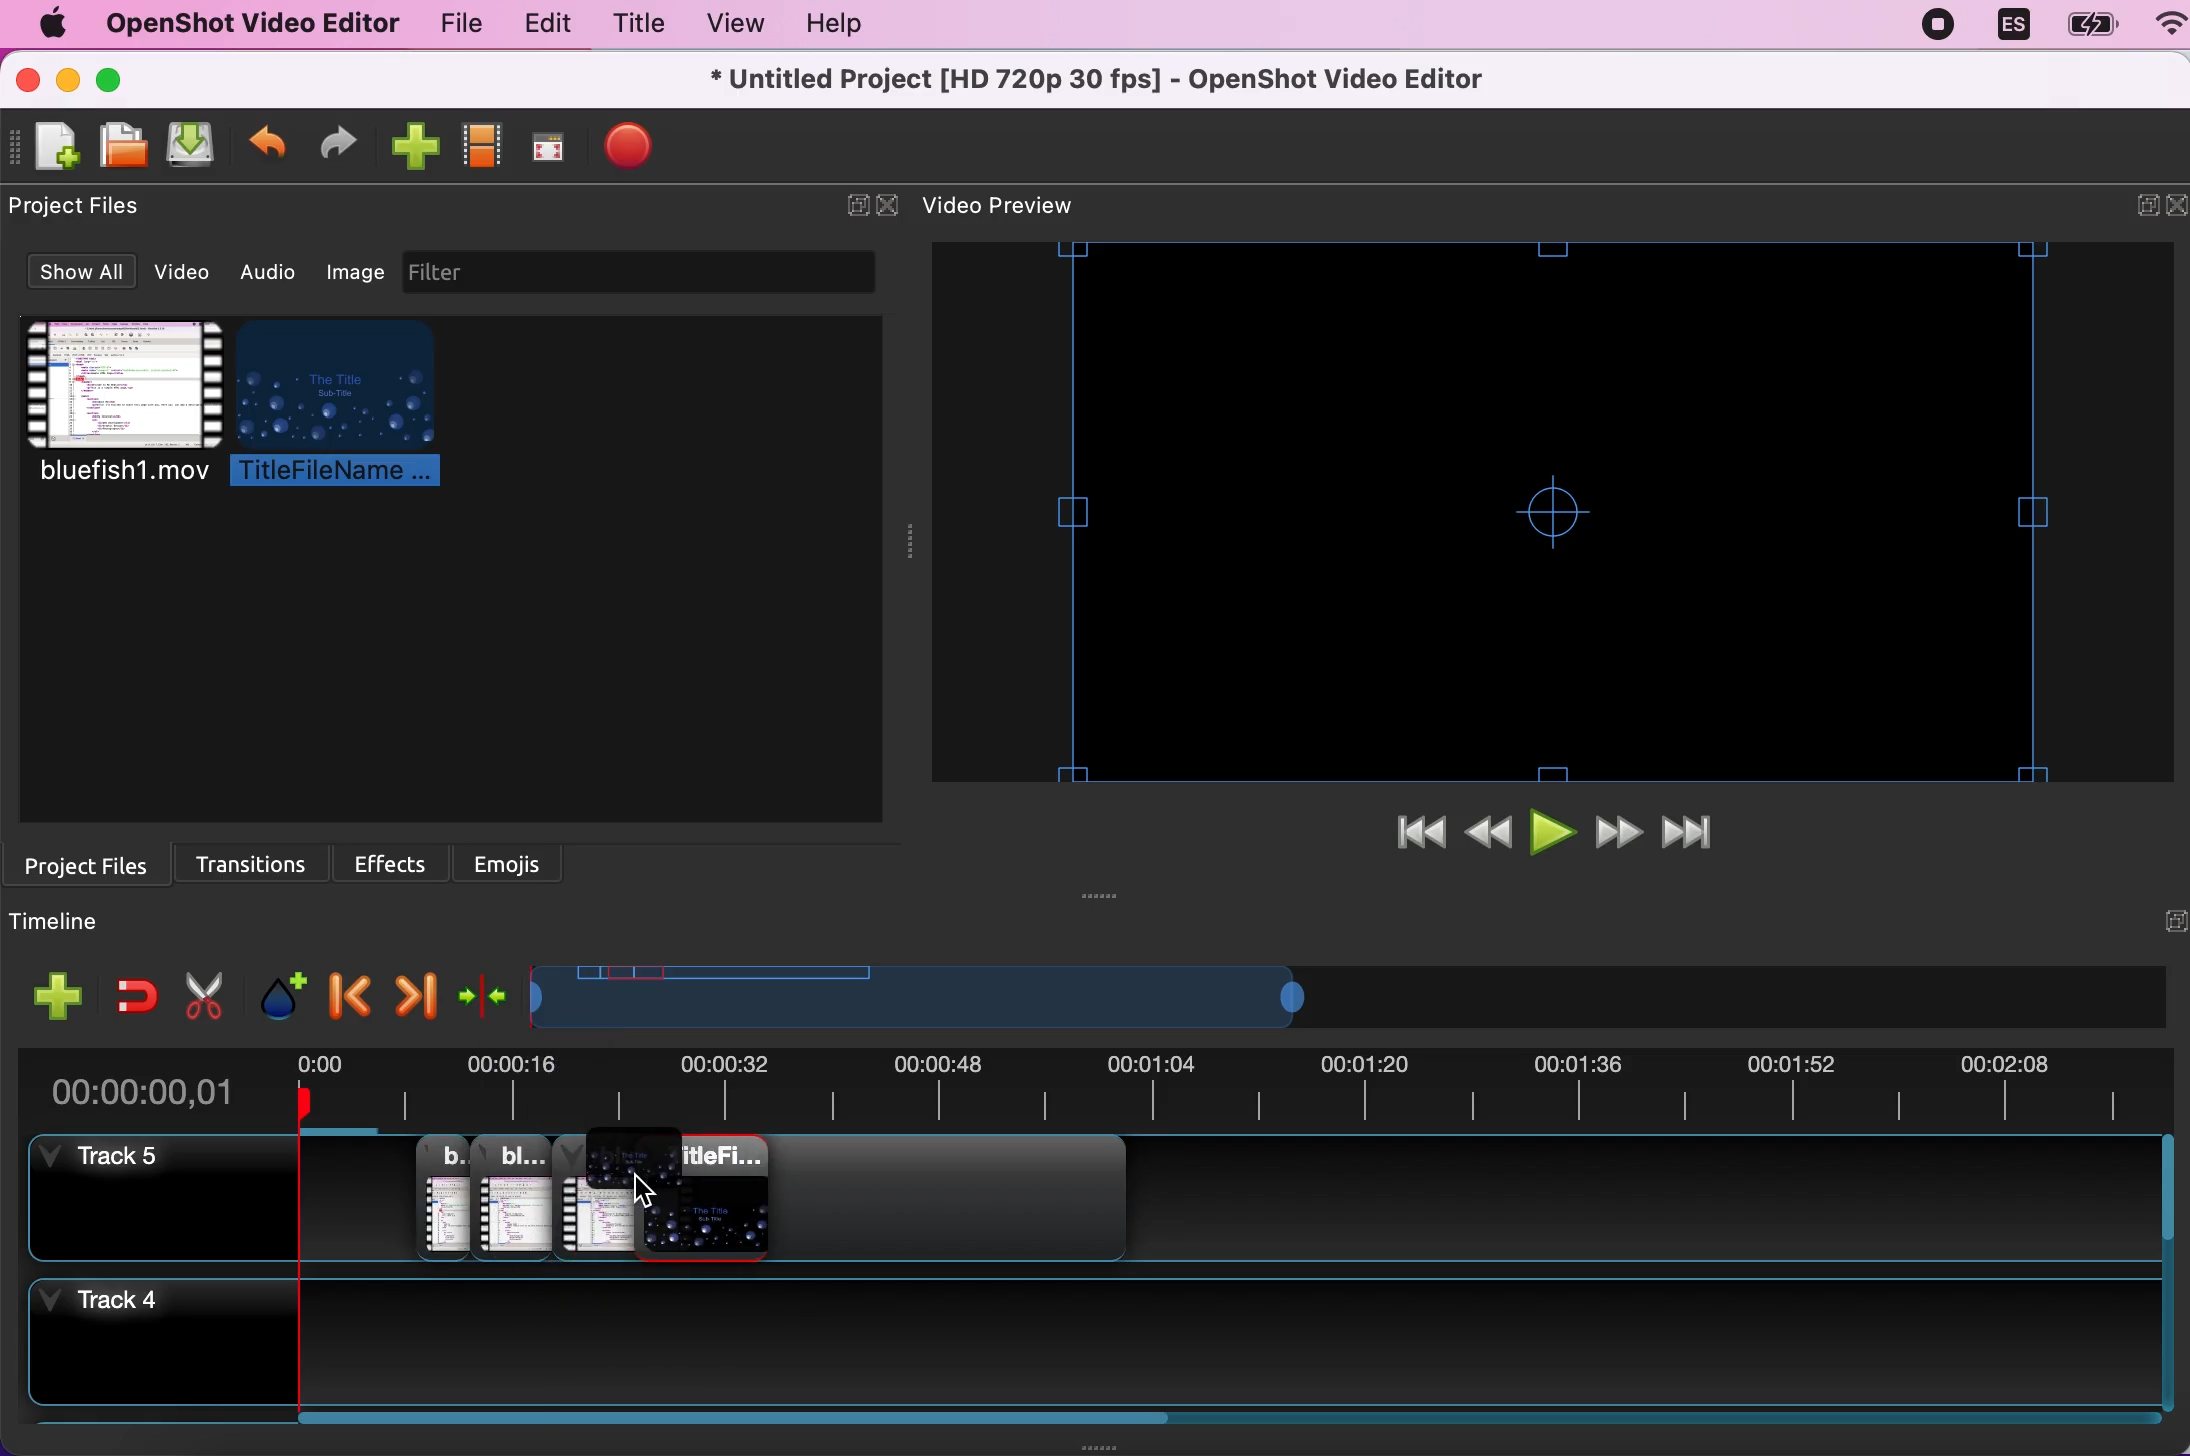 The height and width of the screenshot is (1456, 2190). I want to click on transitions, so click(261, 859).